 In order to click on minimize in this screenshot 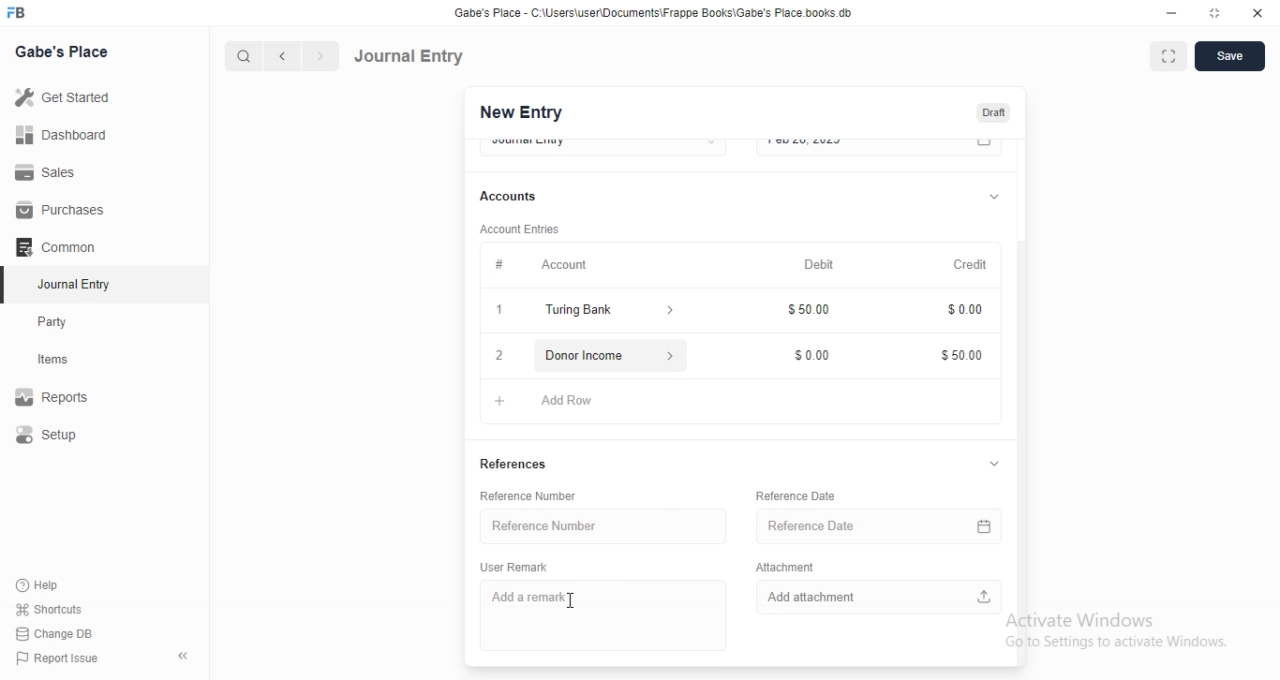, I will do `click(1170, 16)`.